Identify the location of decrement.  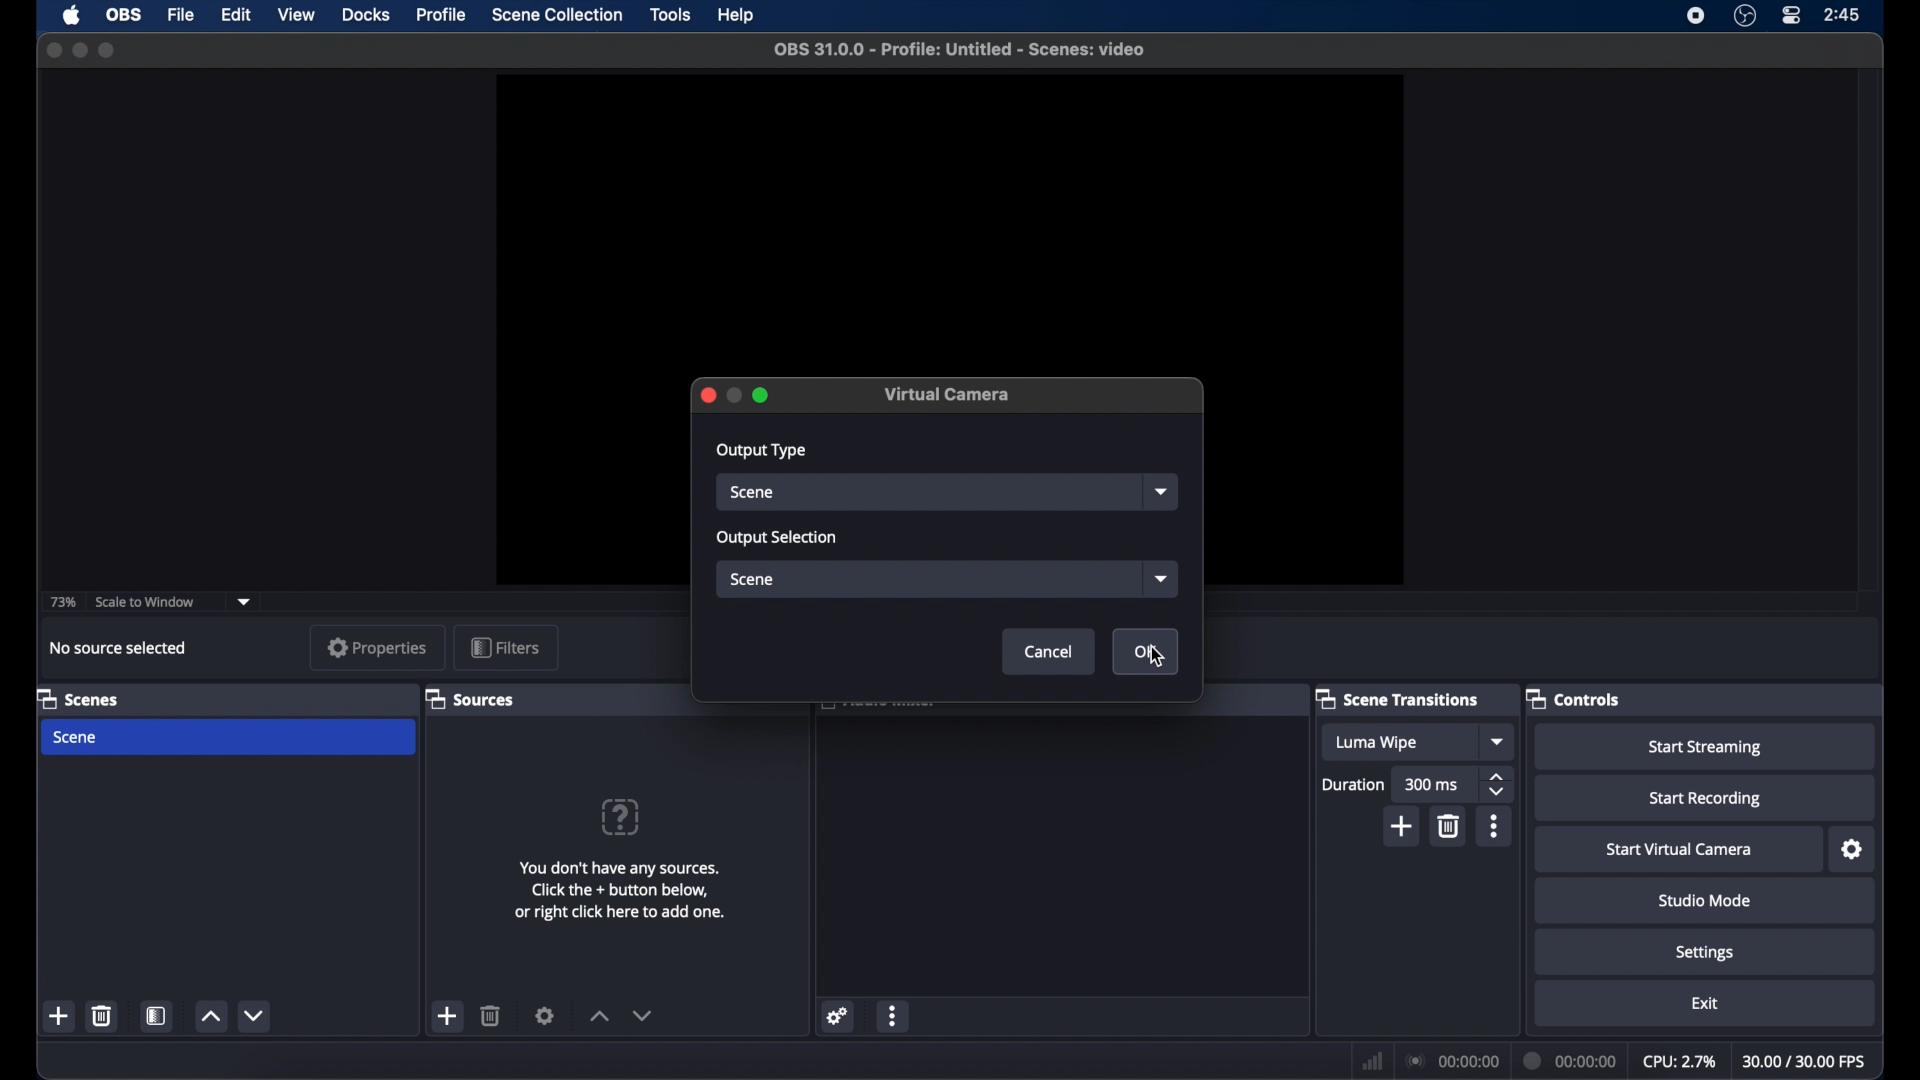
(254, 1015).